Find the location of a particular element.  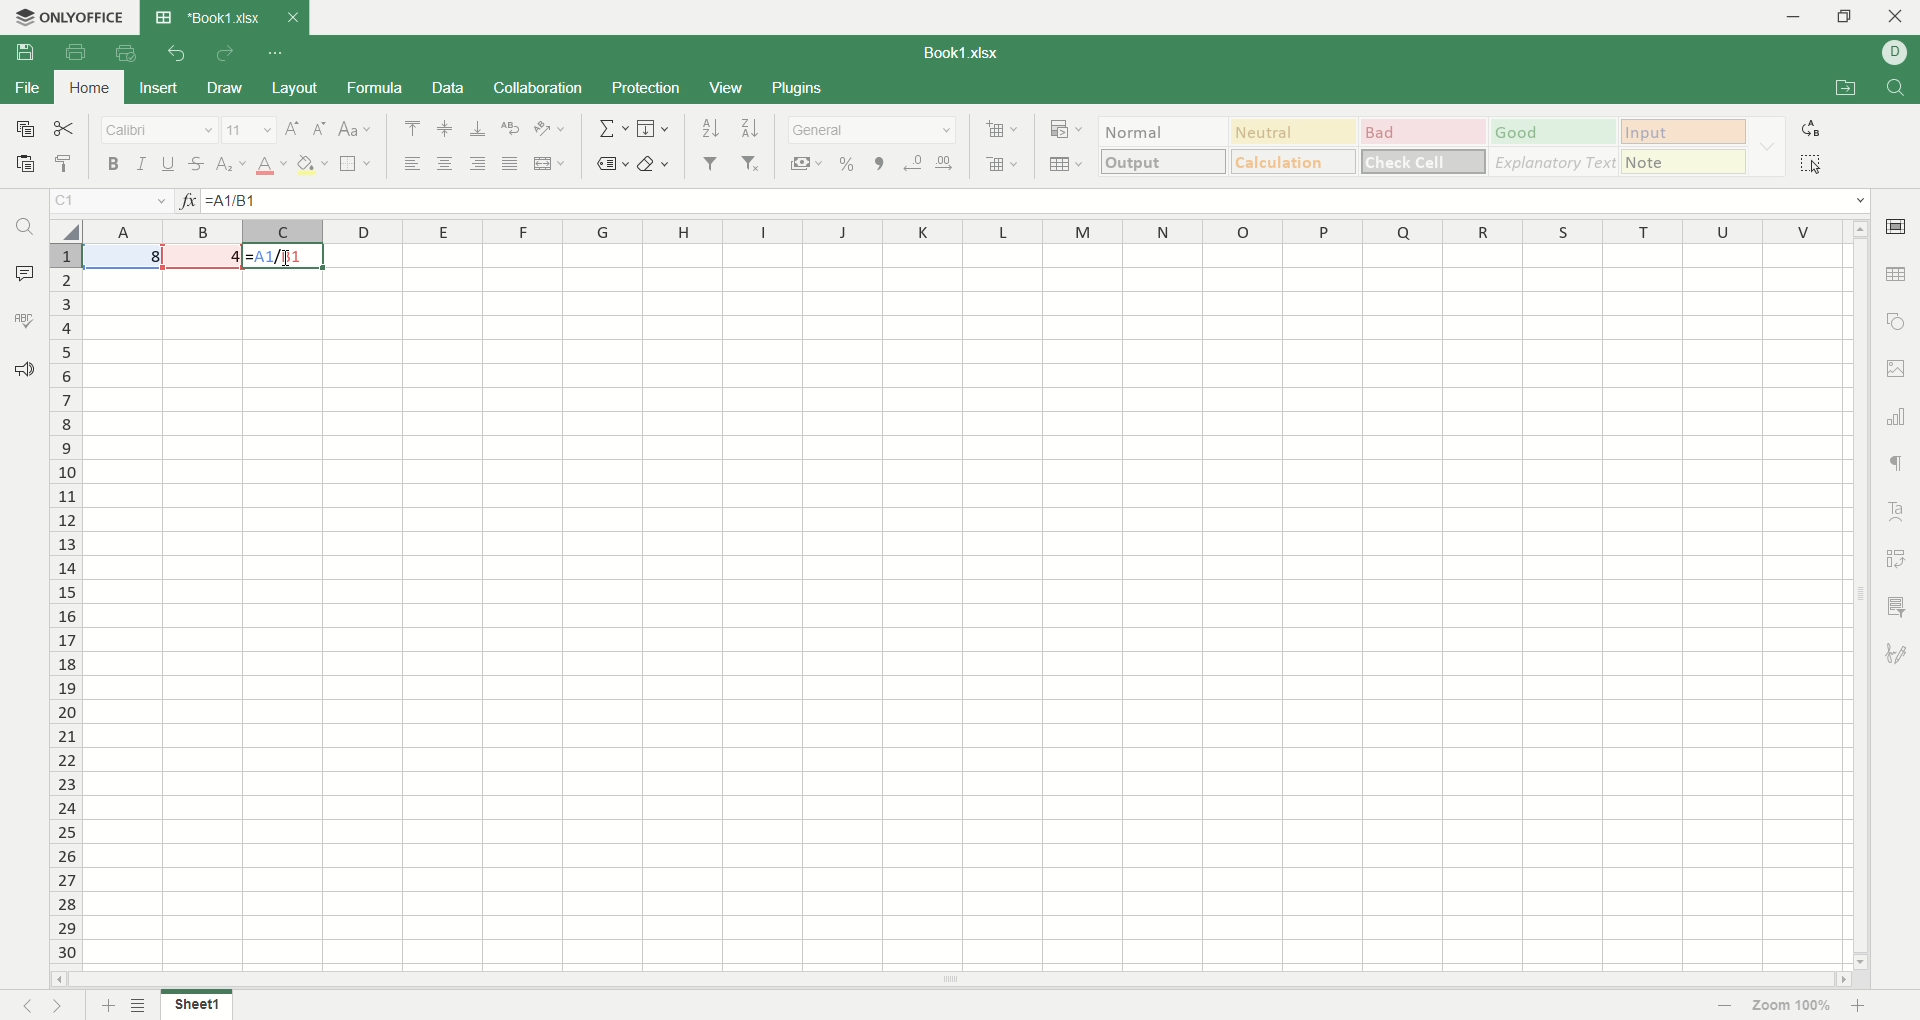

number format is located at coordinates (873, 129).